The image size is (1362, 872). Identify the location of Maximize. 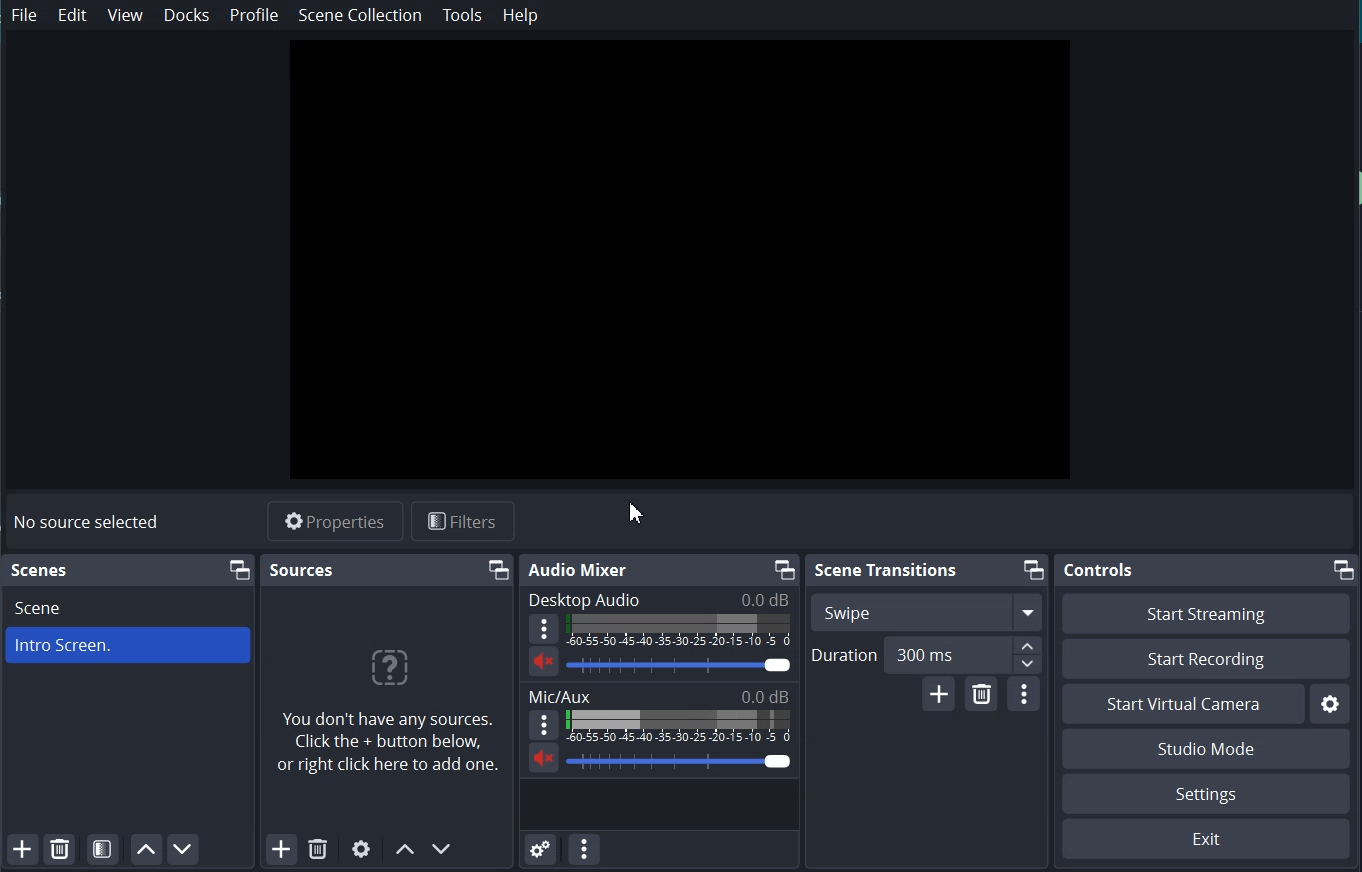
(783, 569).